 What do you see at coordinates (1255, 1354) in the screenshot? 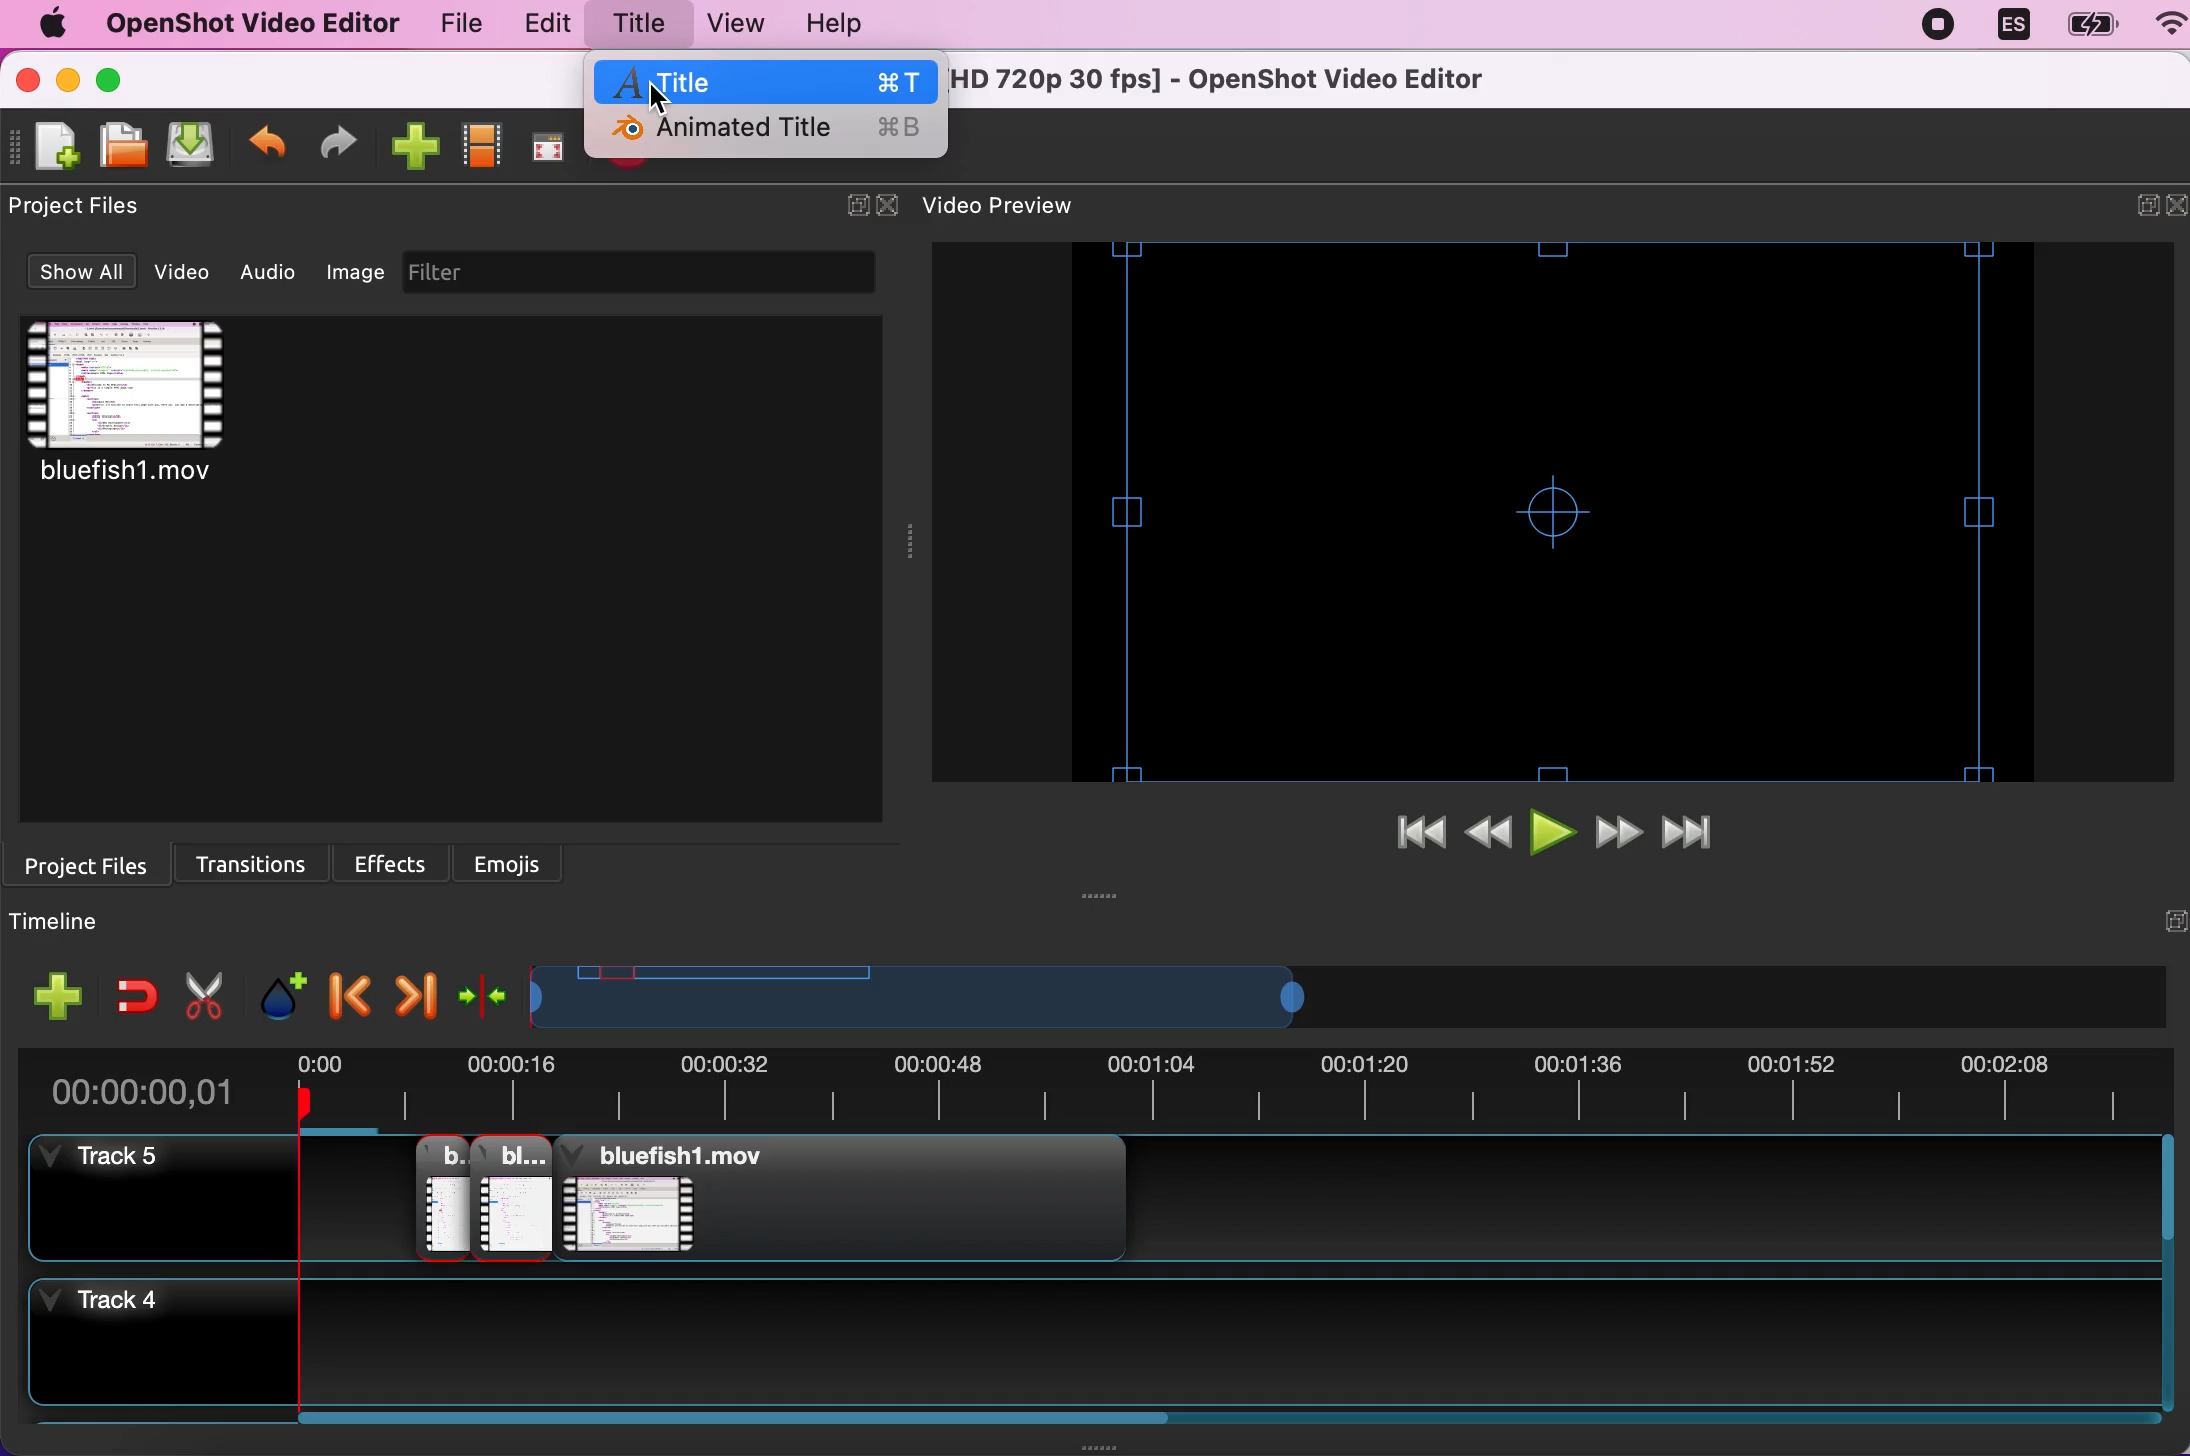
I see `track 4` at bounding box center [1255, 1354].